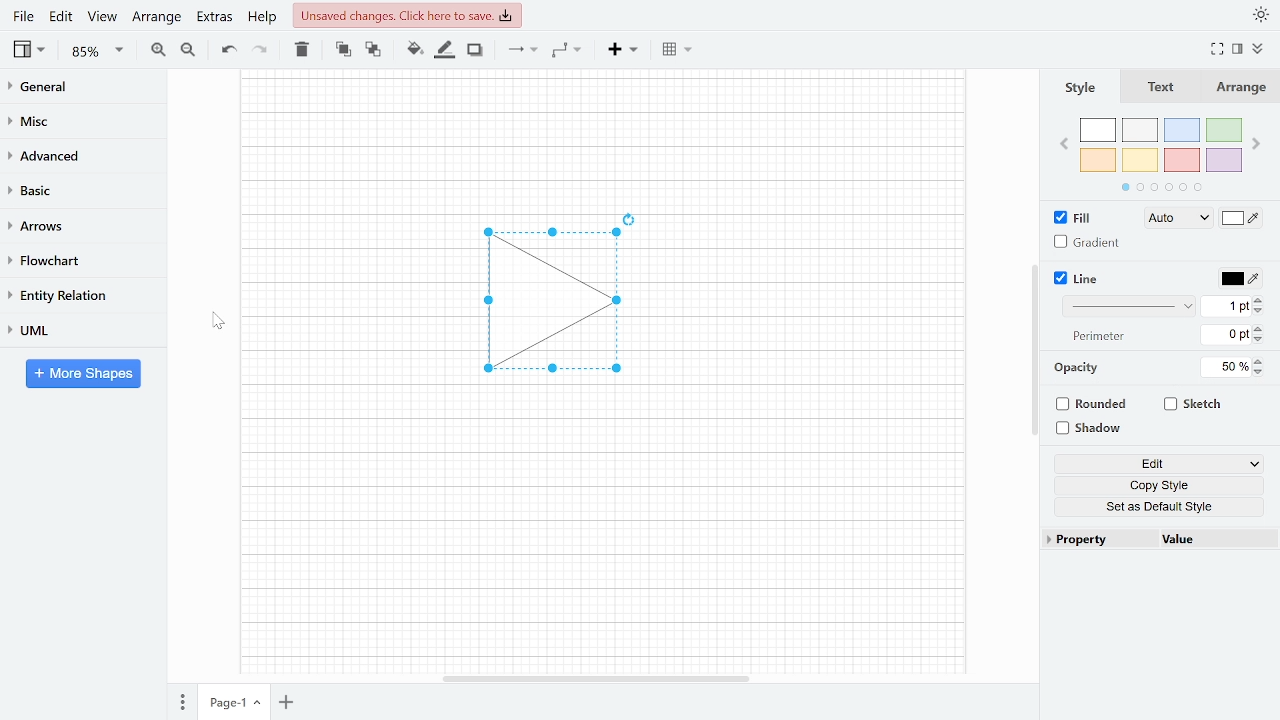 This screenshot has height=720, width=1280. What do you see at coordinates (623, 48) in the screenshot?
I see `Insert` at bounding box center [623, 48].